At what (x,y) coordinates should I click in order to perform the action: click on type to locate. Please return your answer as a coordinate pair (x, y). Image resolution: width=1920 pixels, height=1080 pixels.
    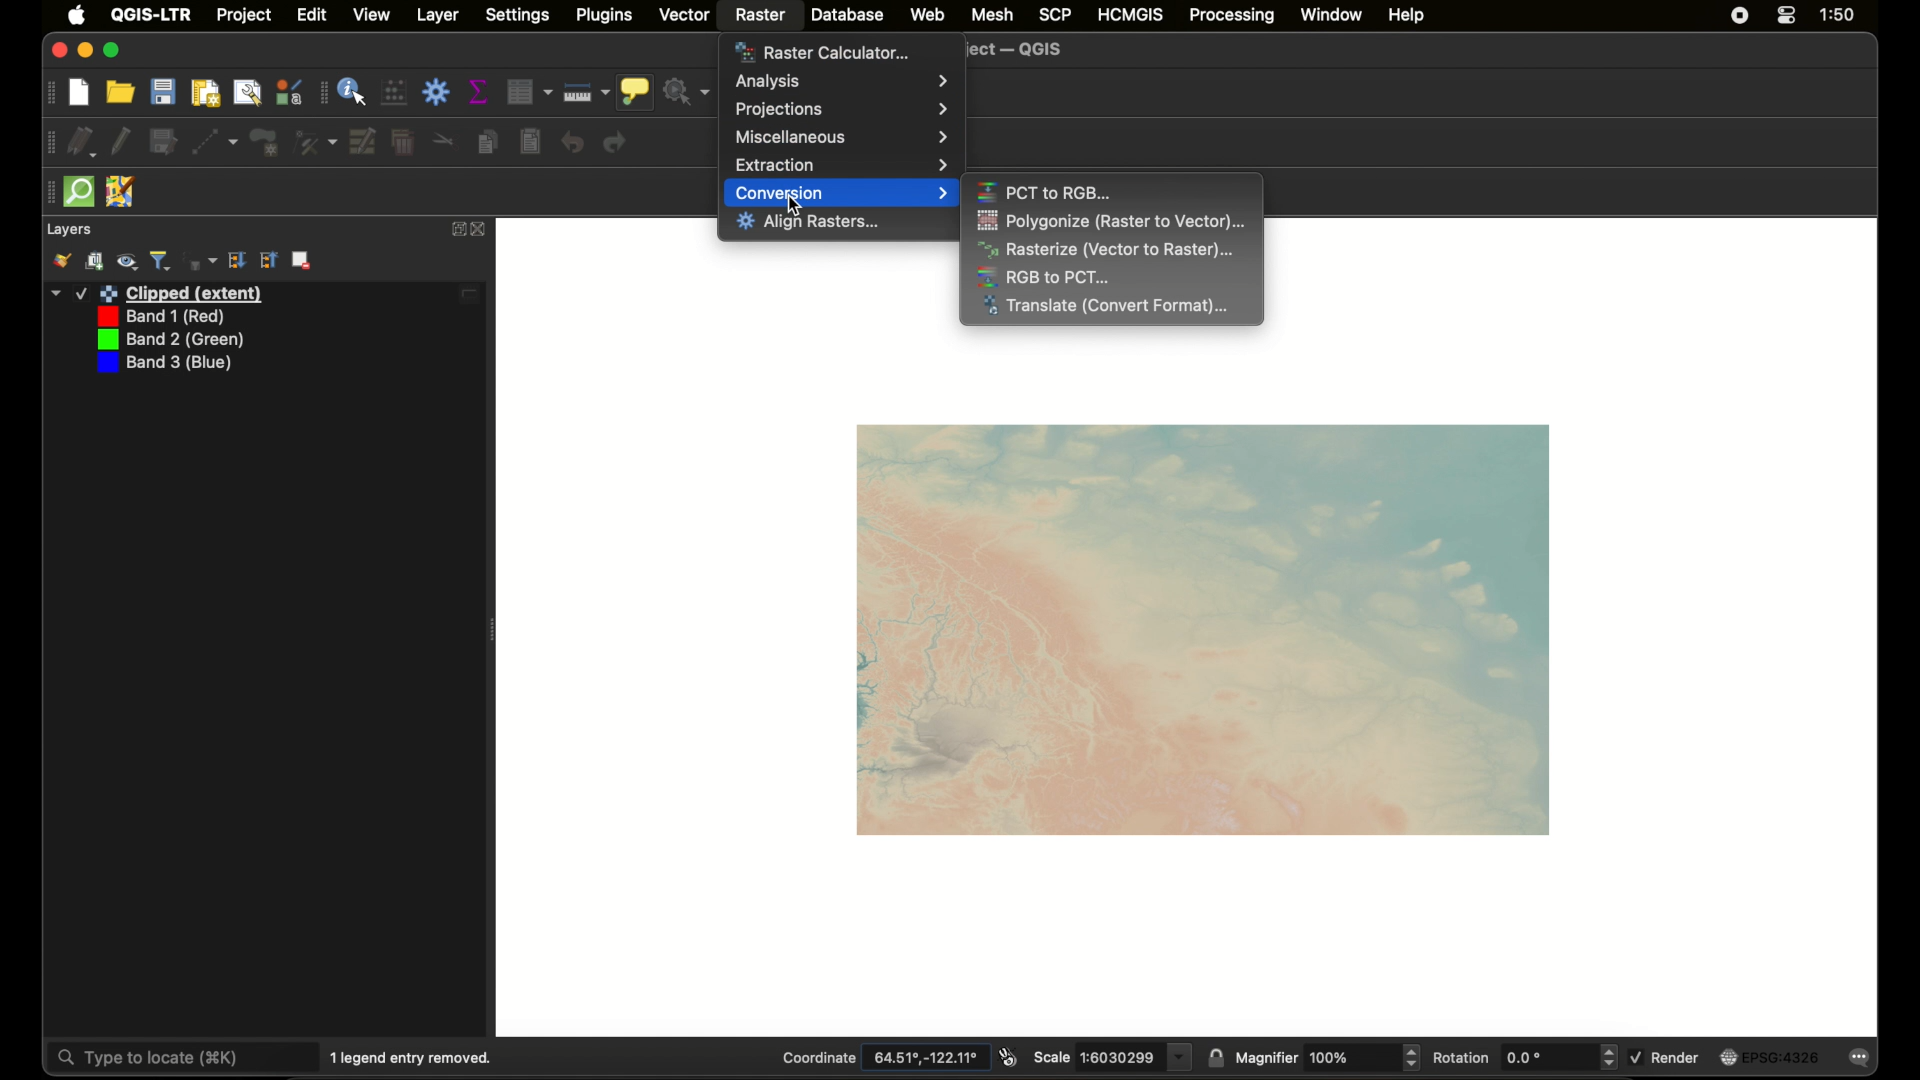
    Looking at the image, I should click on (182, 1056).